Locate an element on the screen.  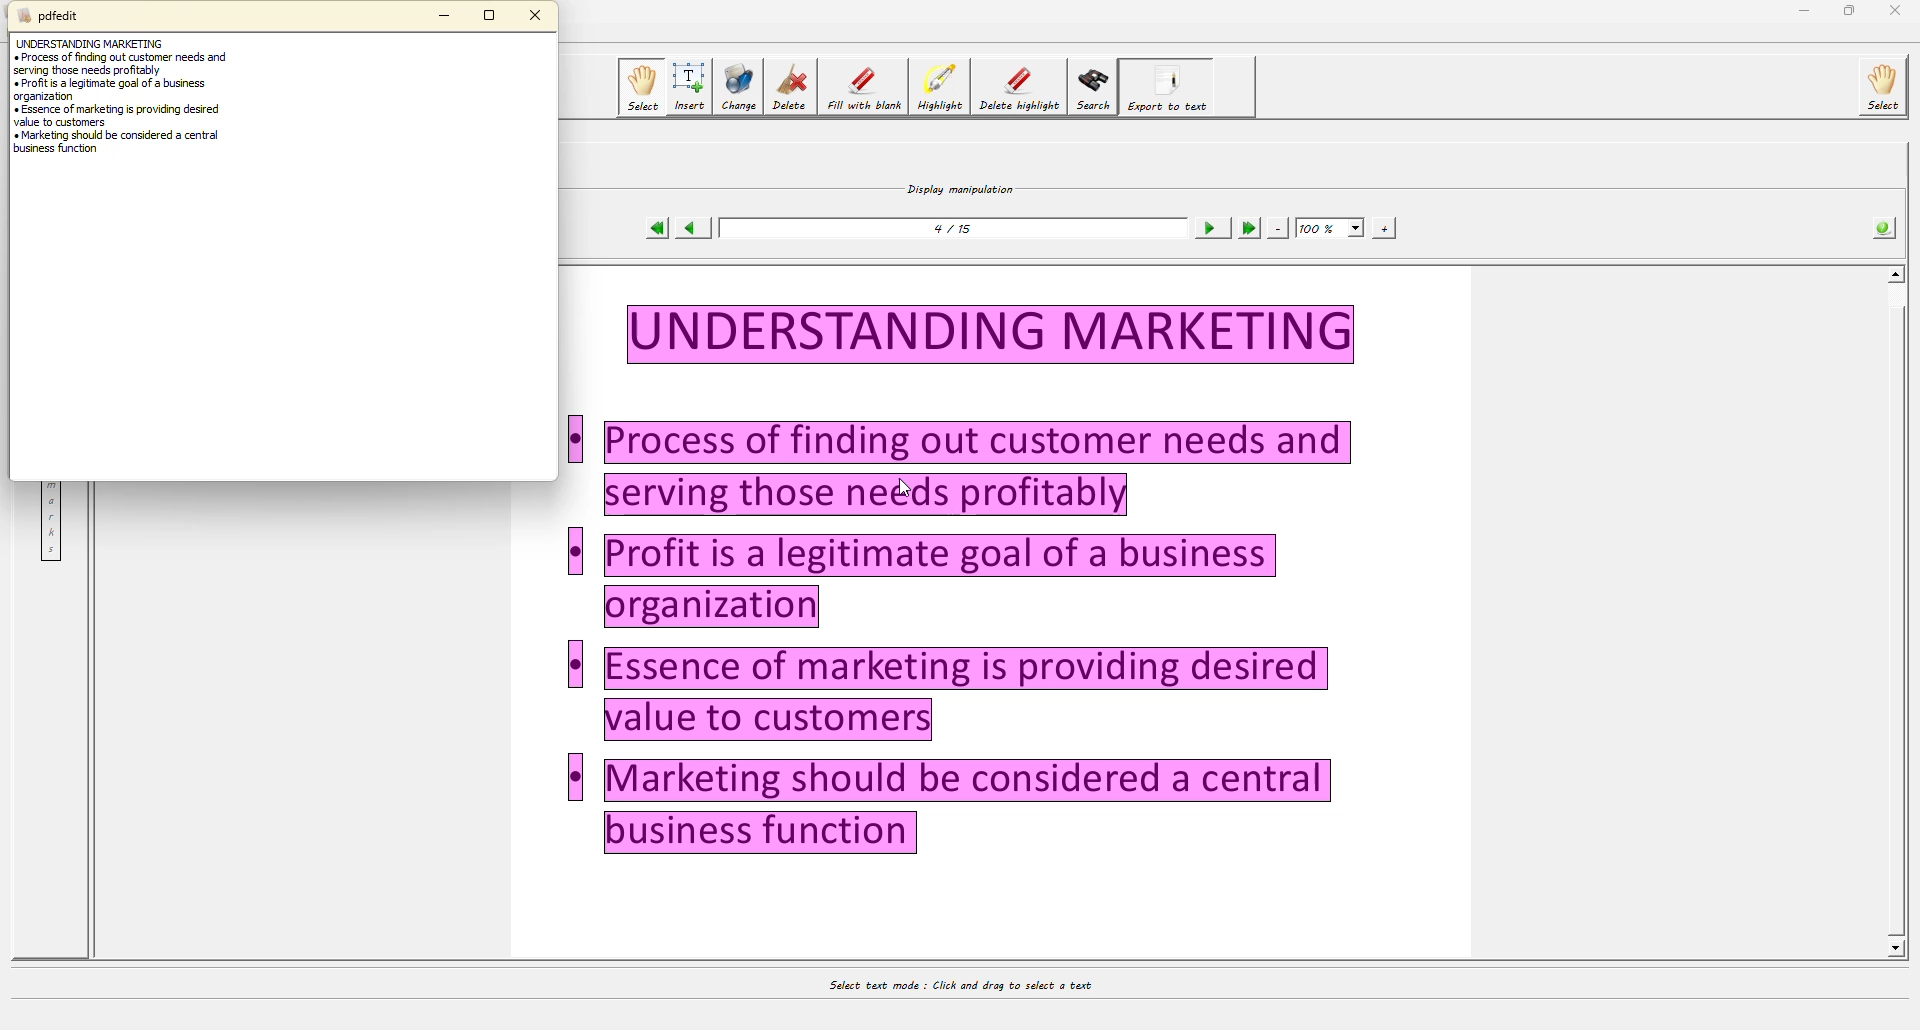
 is located at coordinates (942, 581).